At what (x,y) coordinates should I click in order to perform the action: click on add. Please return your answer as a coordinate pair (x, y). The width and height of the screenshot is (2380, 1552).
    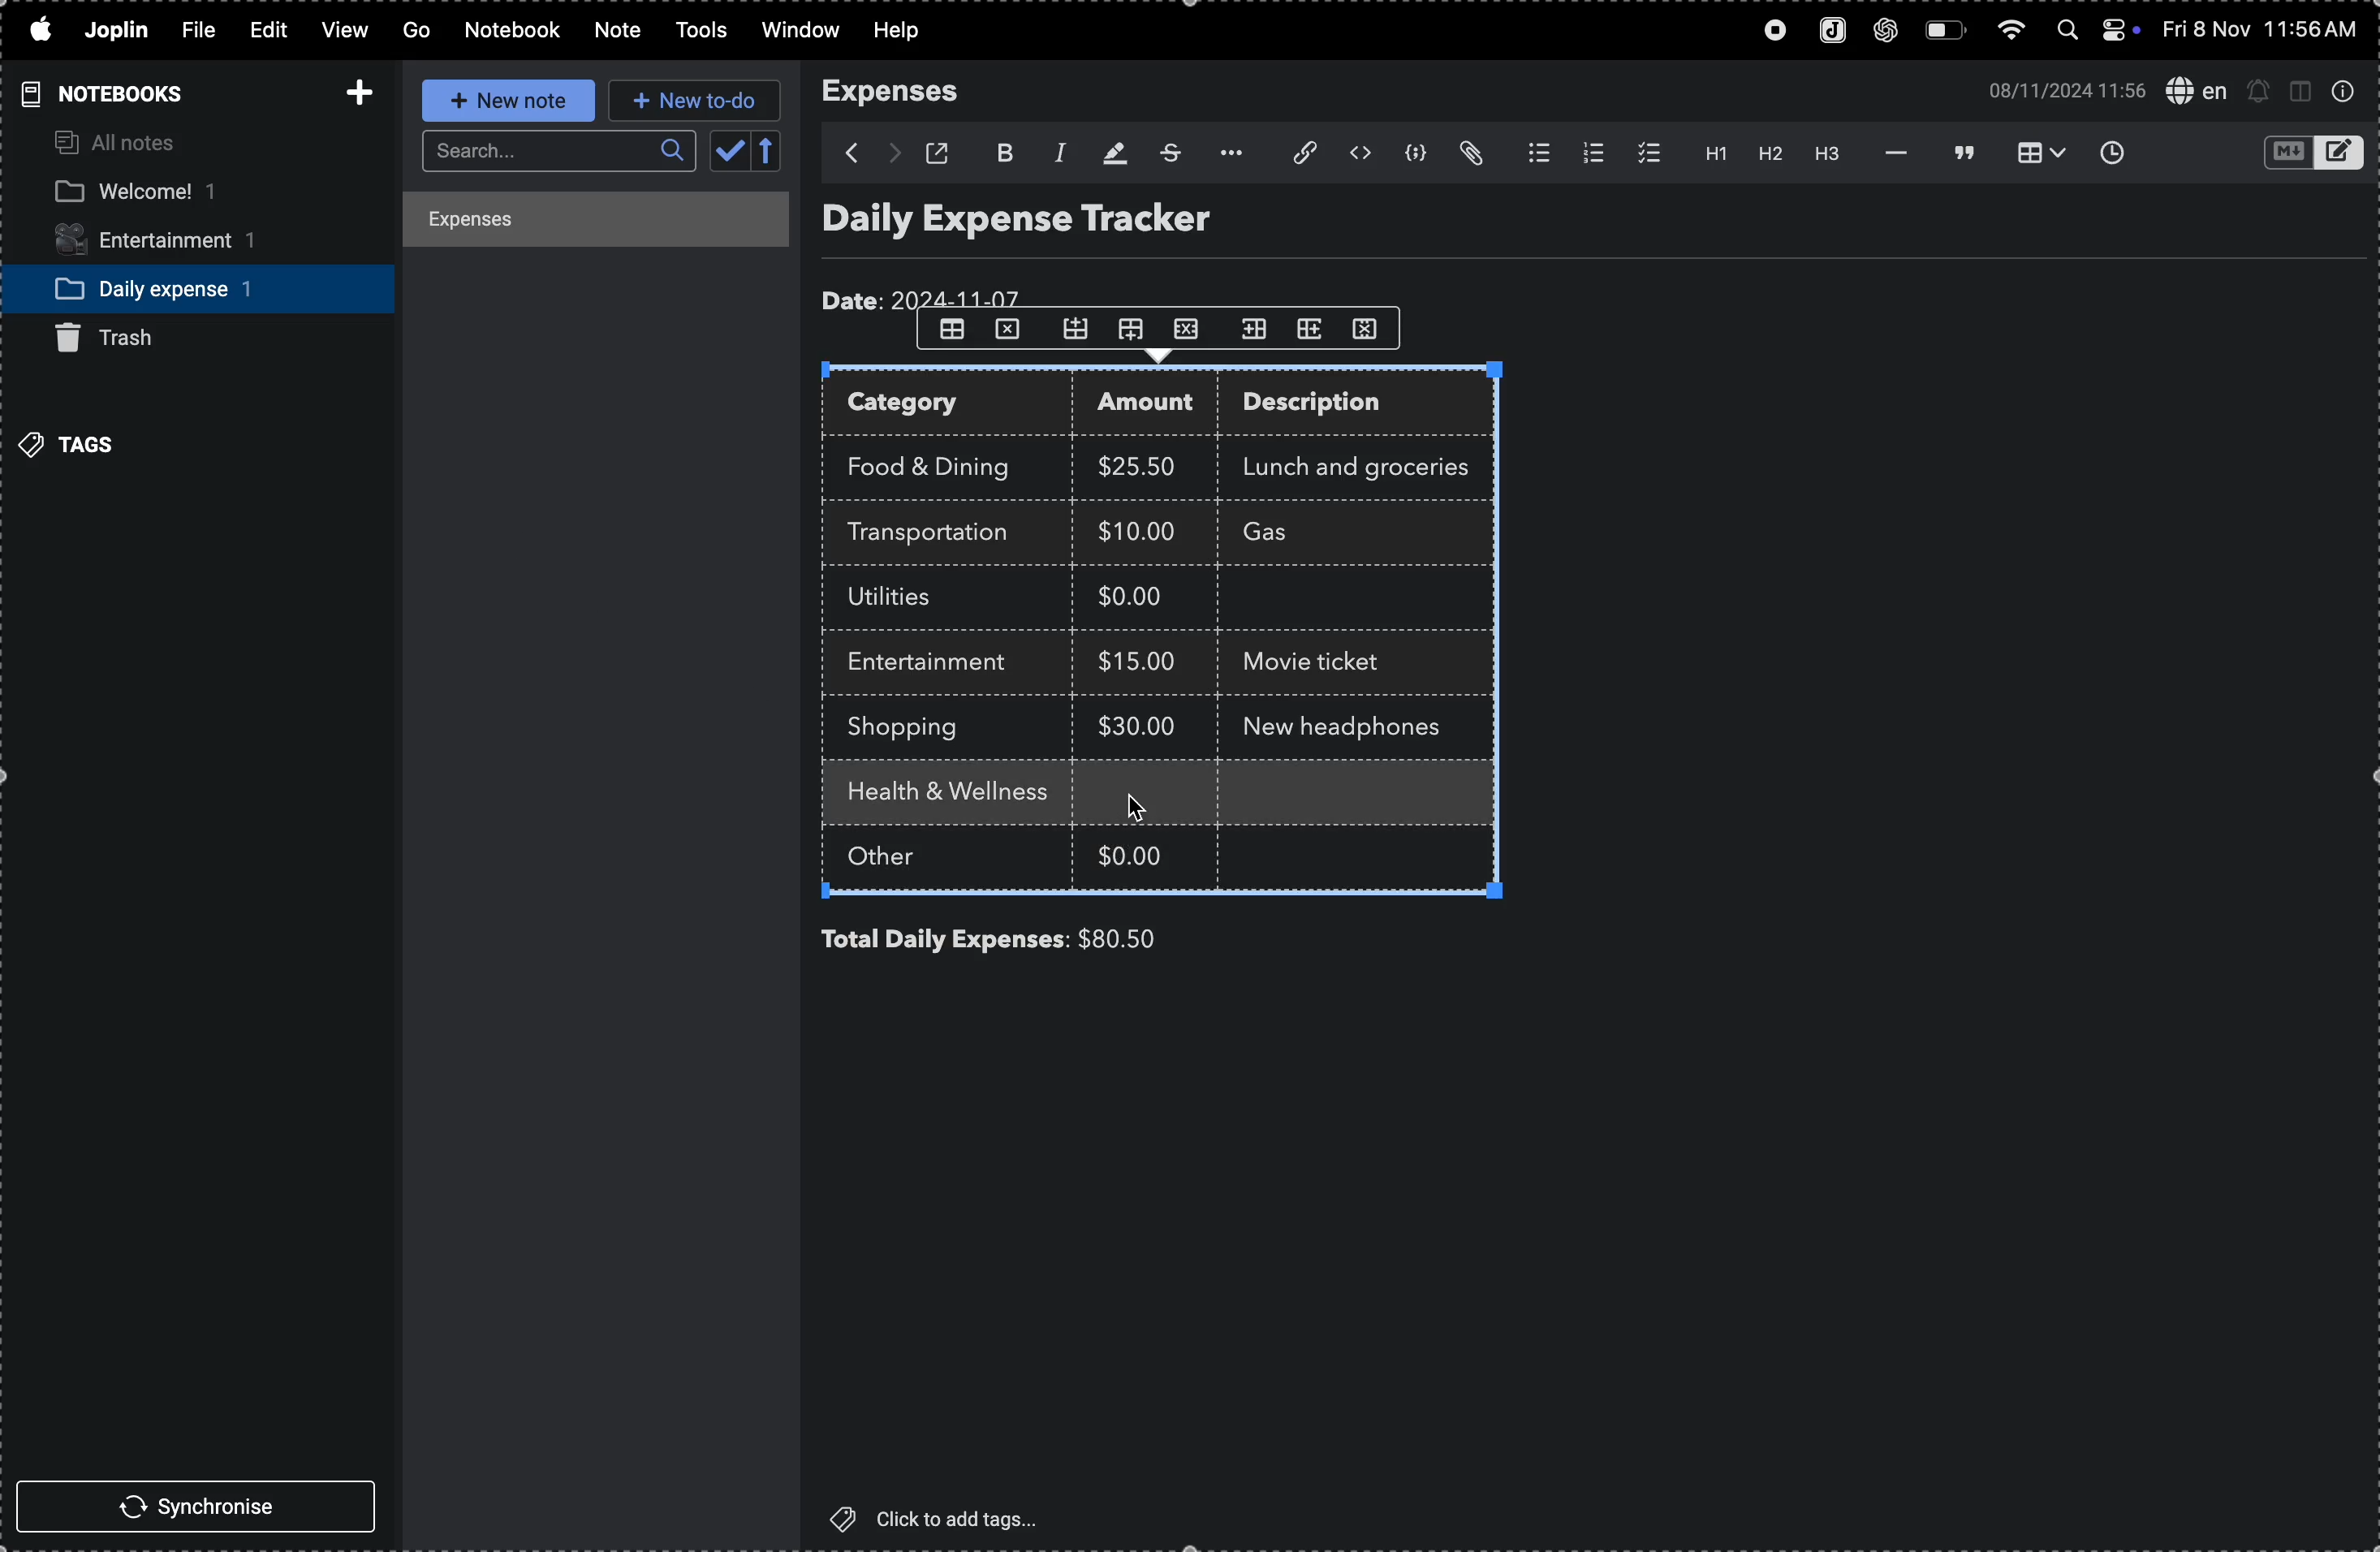
    Looking at the image, I should click on (353, 86).